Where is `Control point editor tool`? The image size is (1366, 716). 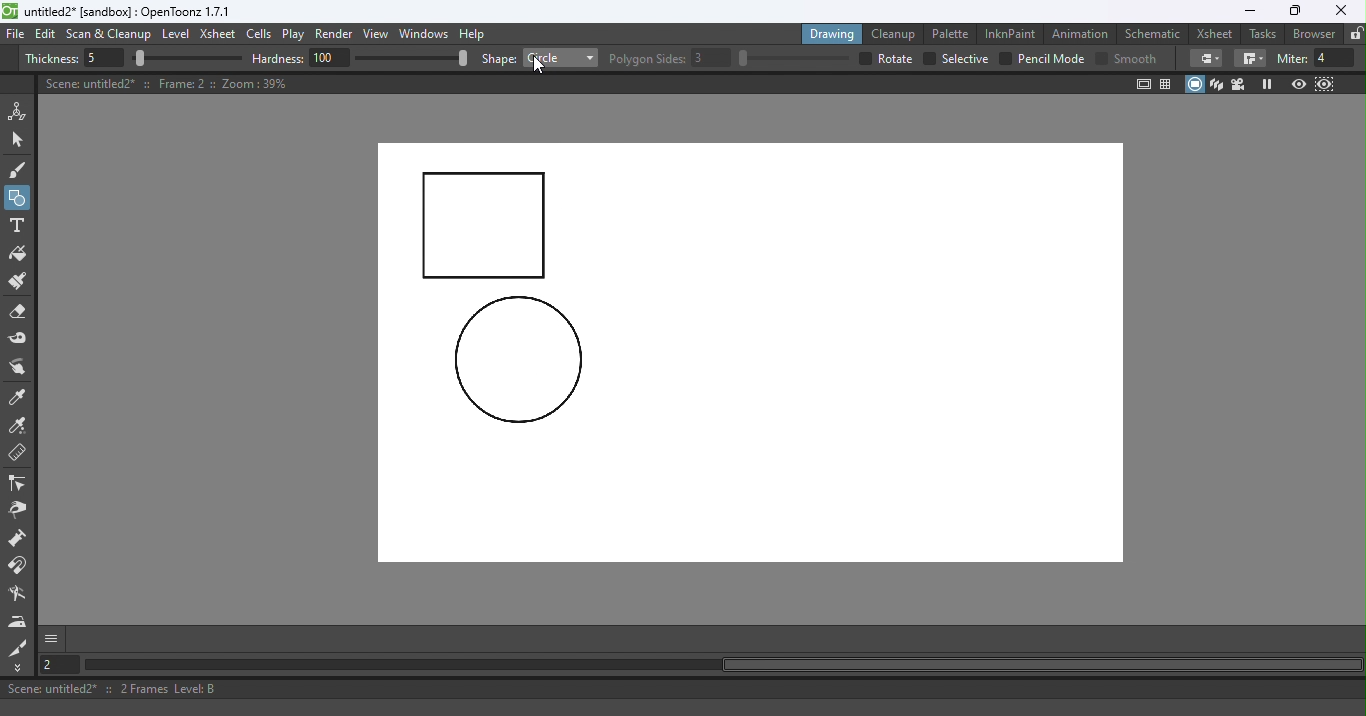 Control point editor tool is located at coordinates (18, 485).